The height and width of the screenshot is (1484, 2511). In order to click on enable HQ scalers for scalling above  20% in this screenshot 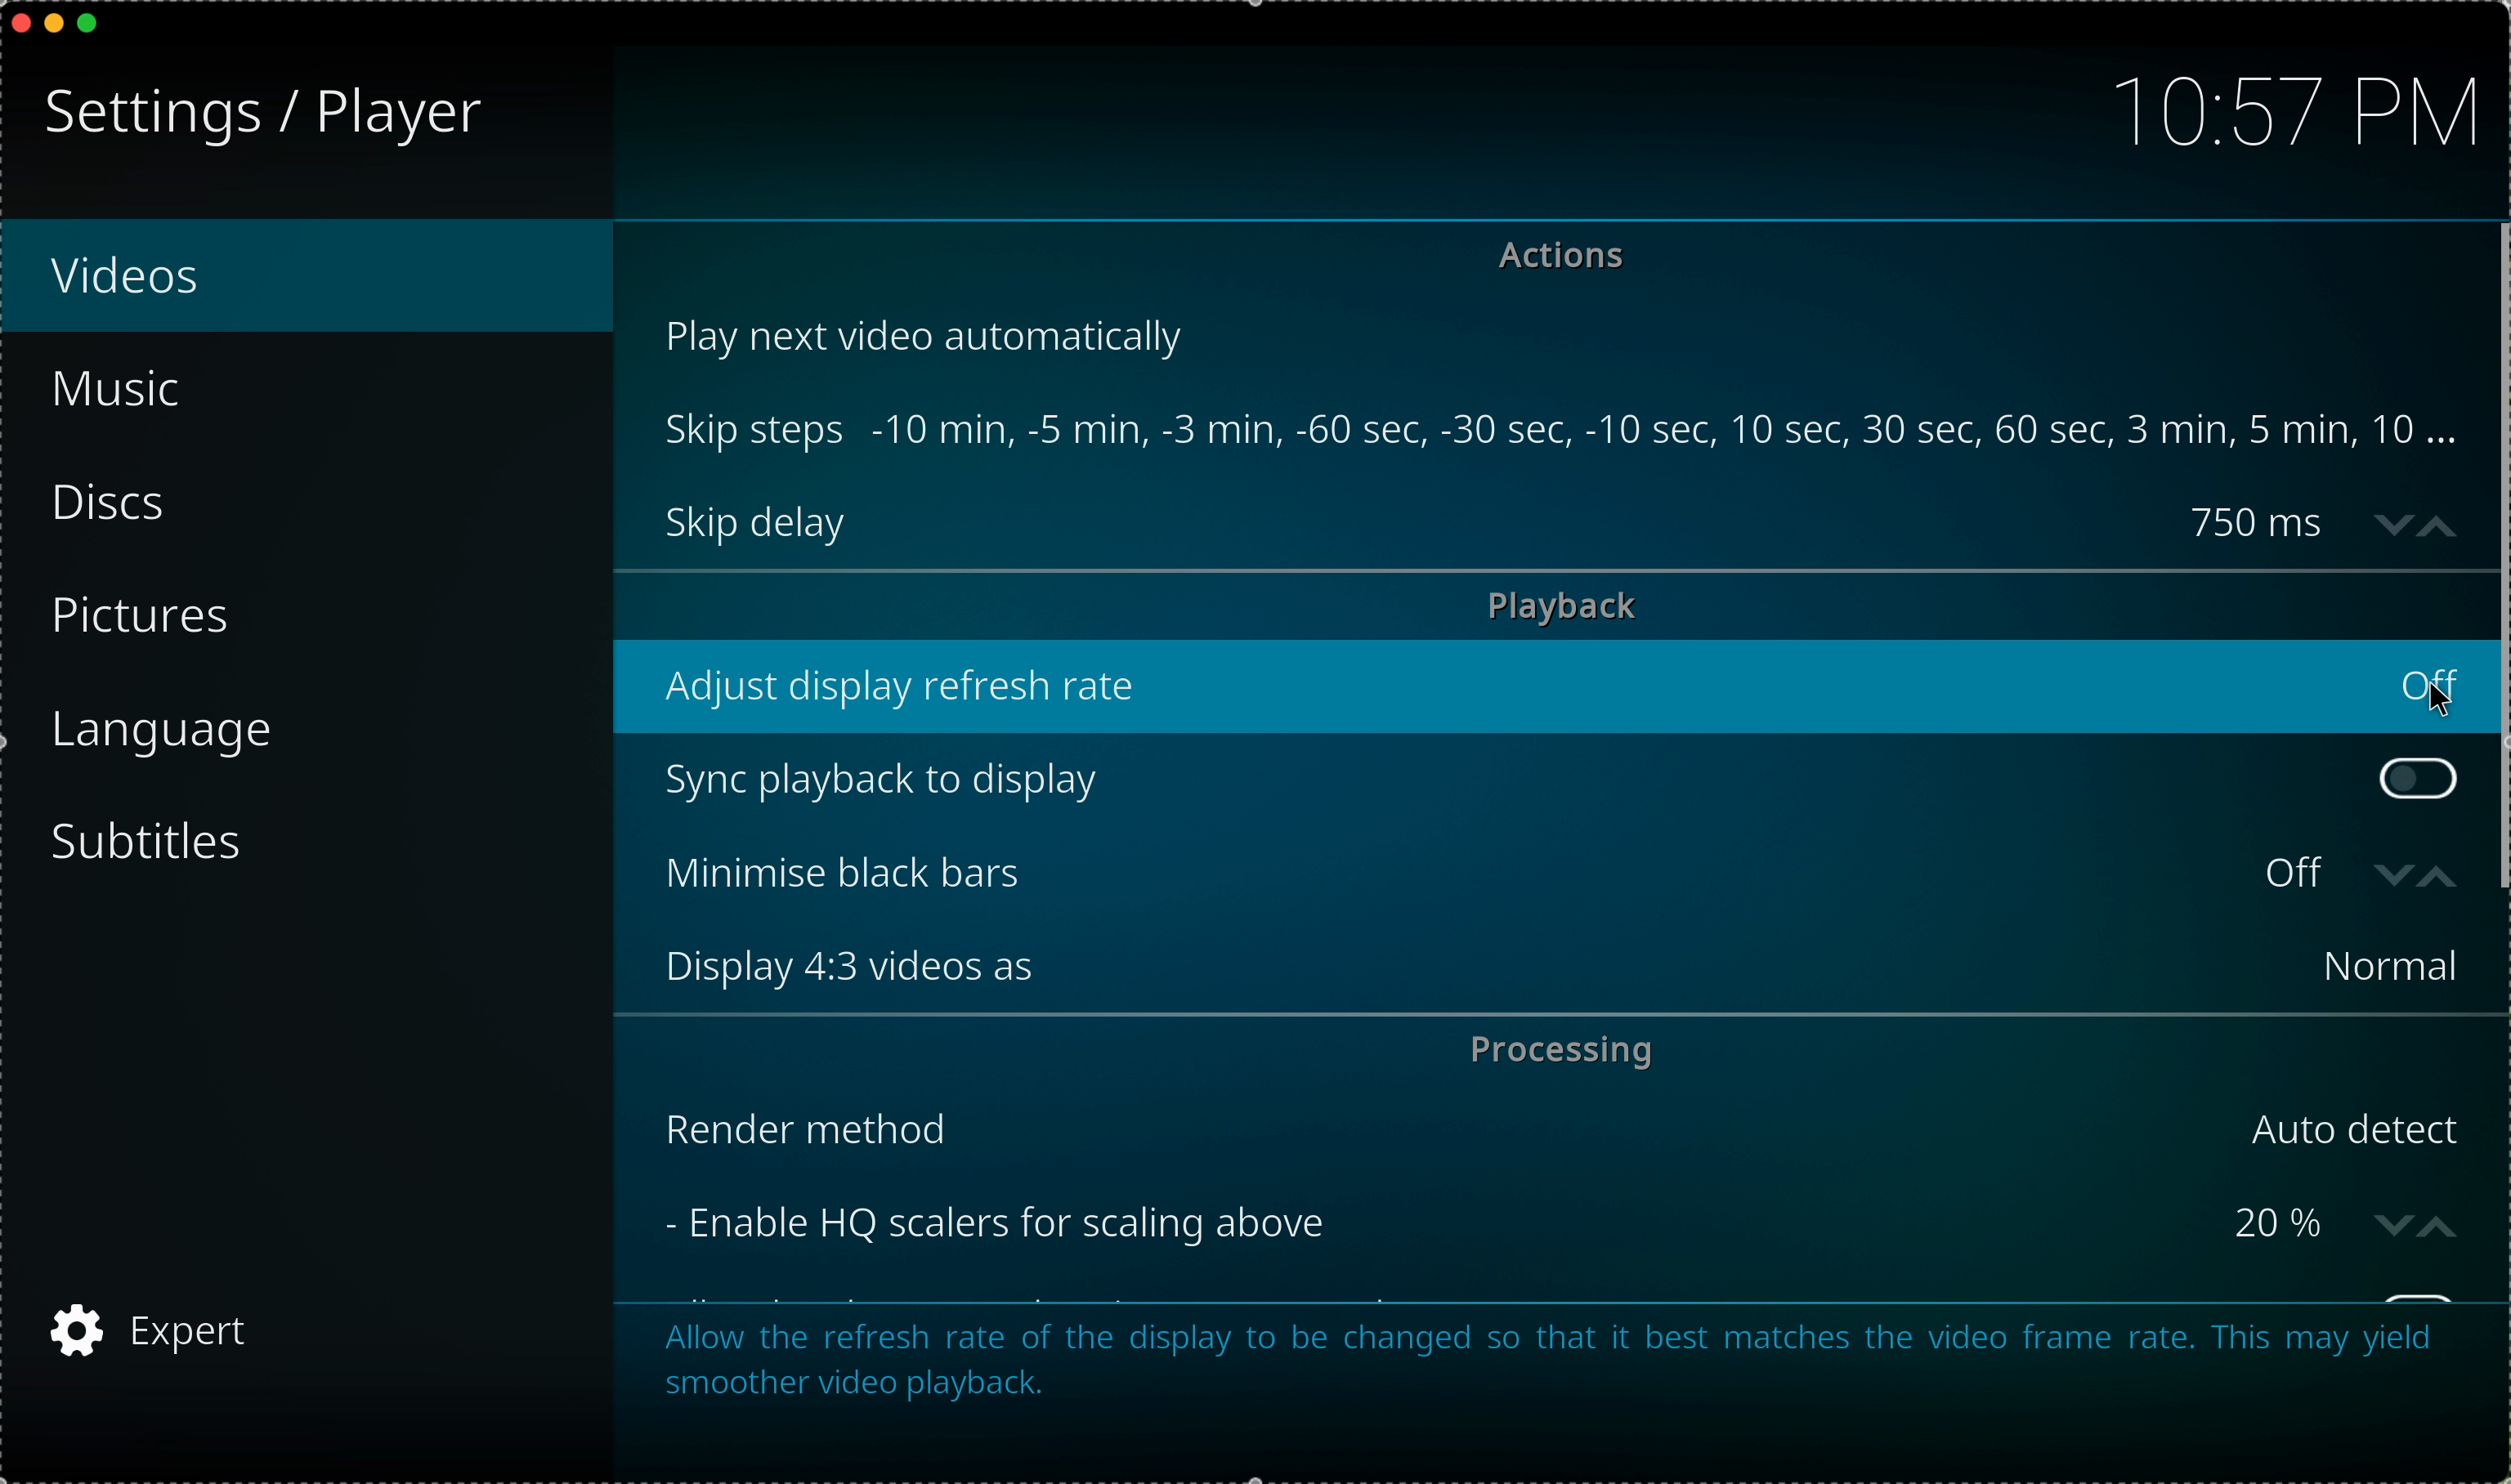, I will do `click(1495, 1223)`.